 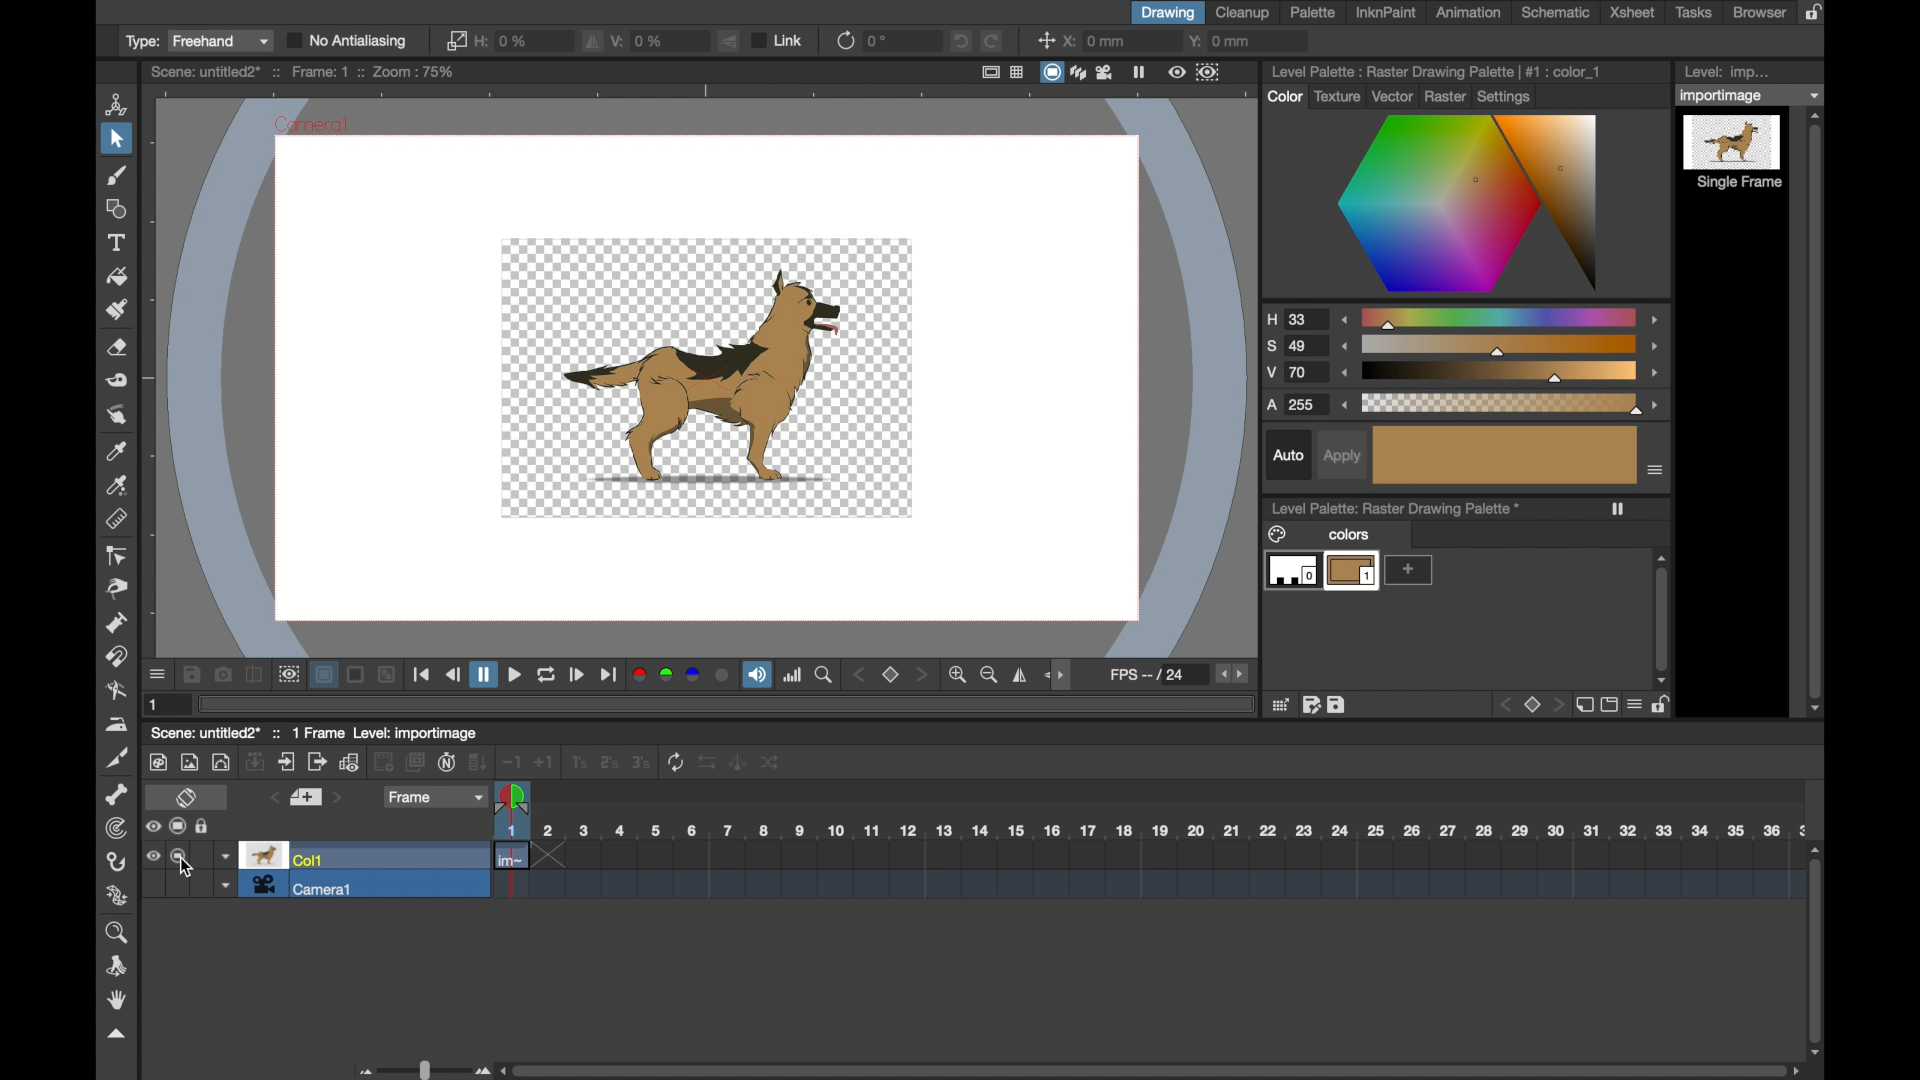 I want to click on level: imp..., so click(x=1728, y=72).